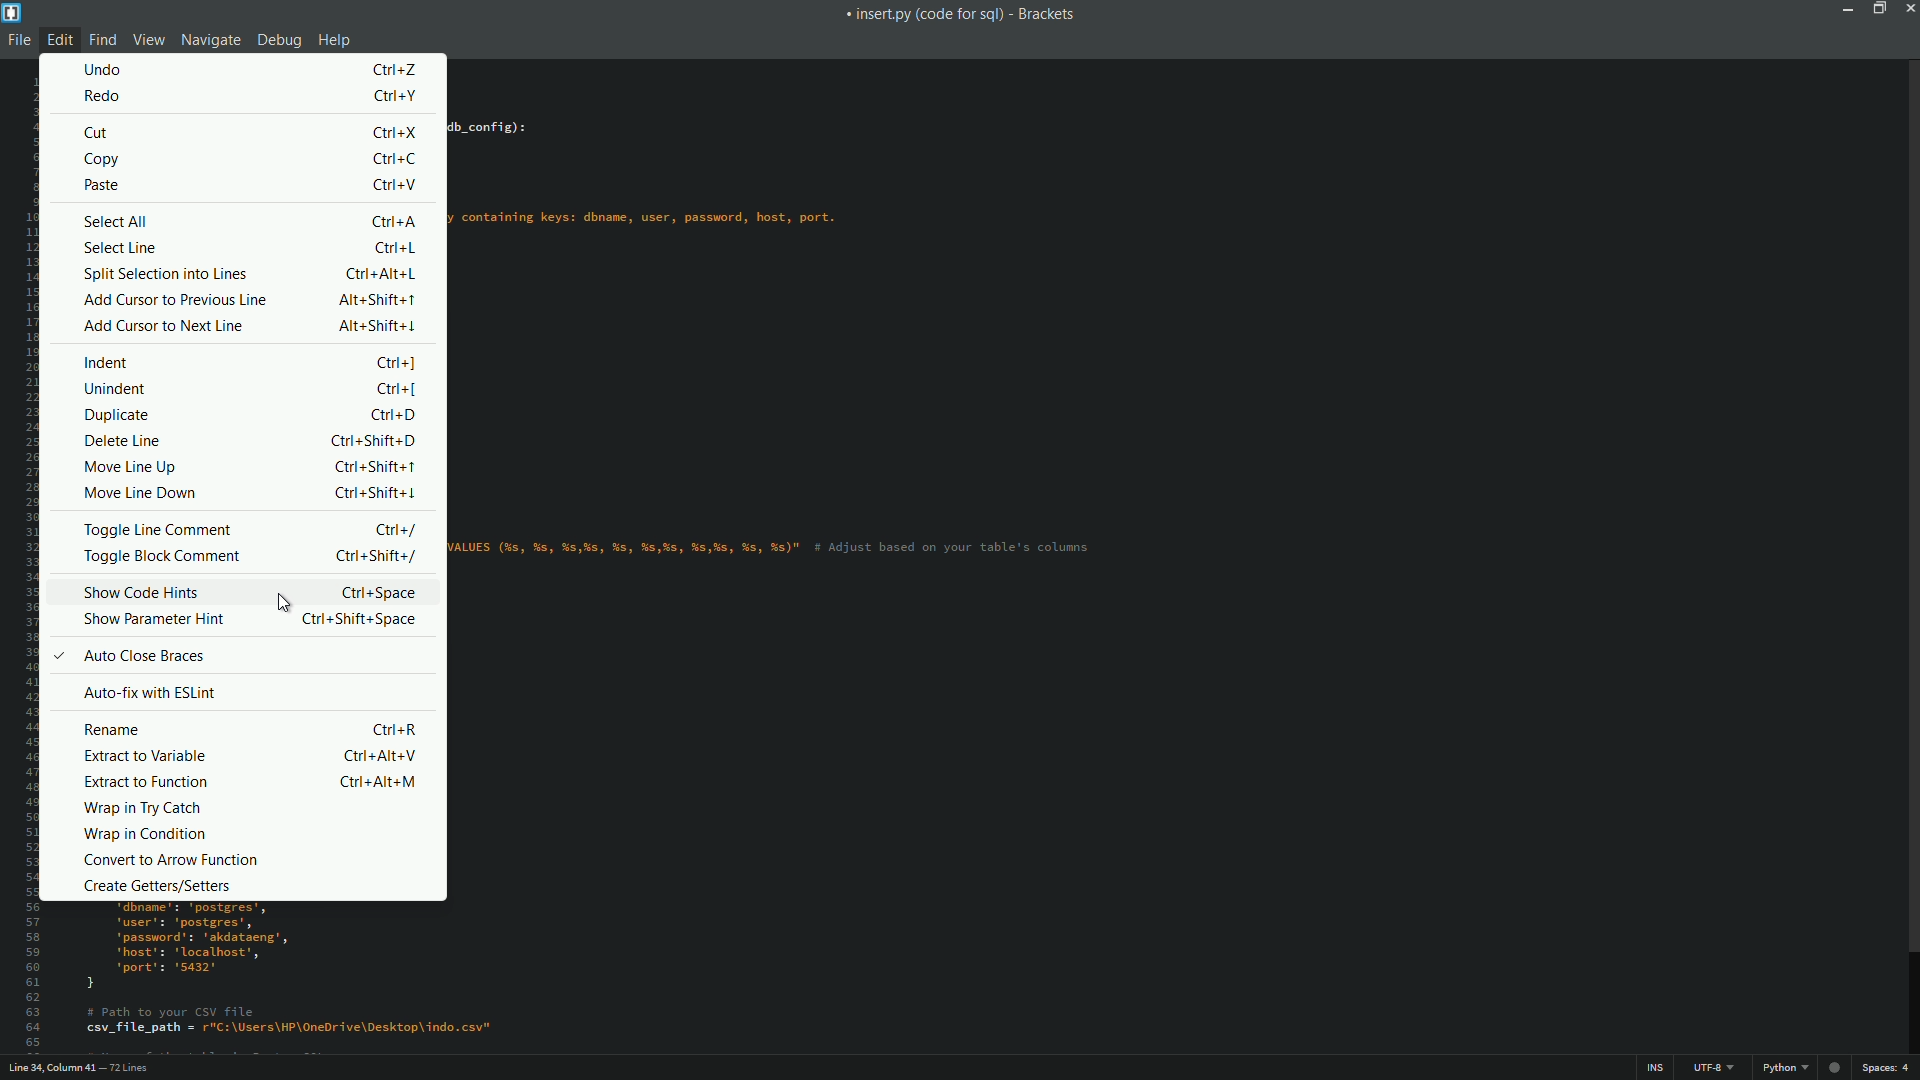  Describe the element at coordinates (118, 415) in the screenshot. I see `duplicate` at that location.